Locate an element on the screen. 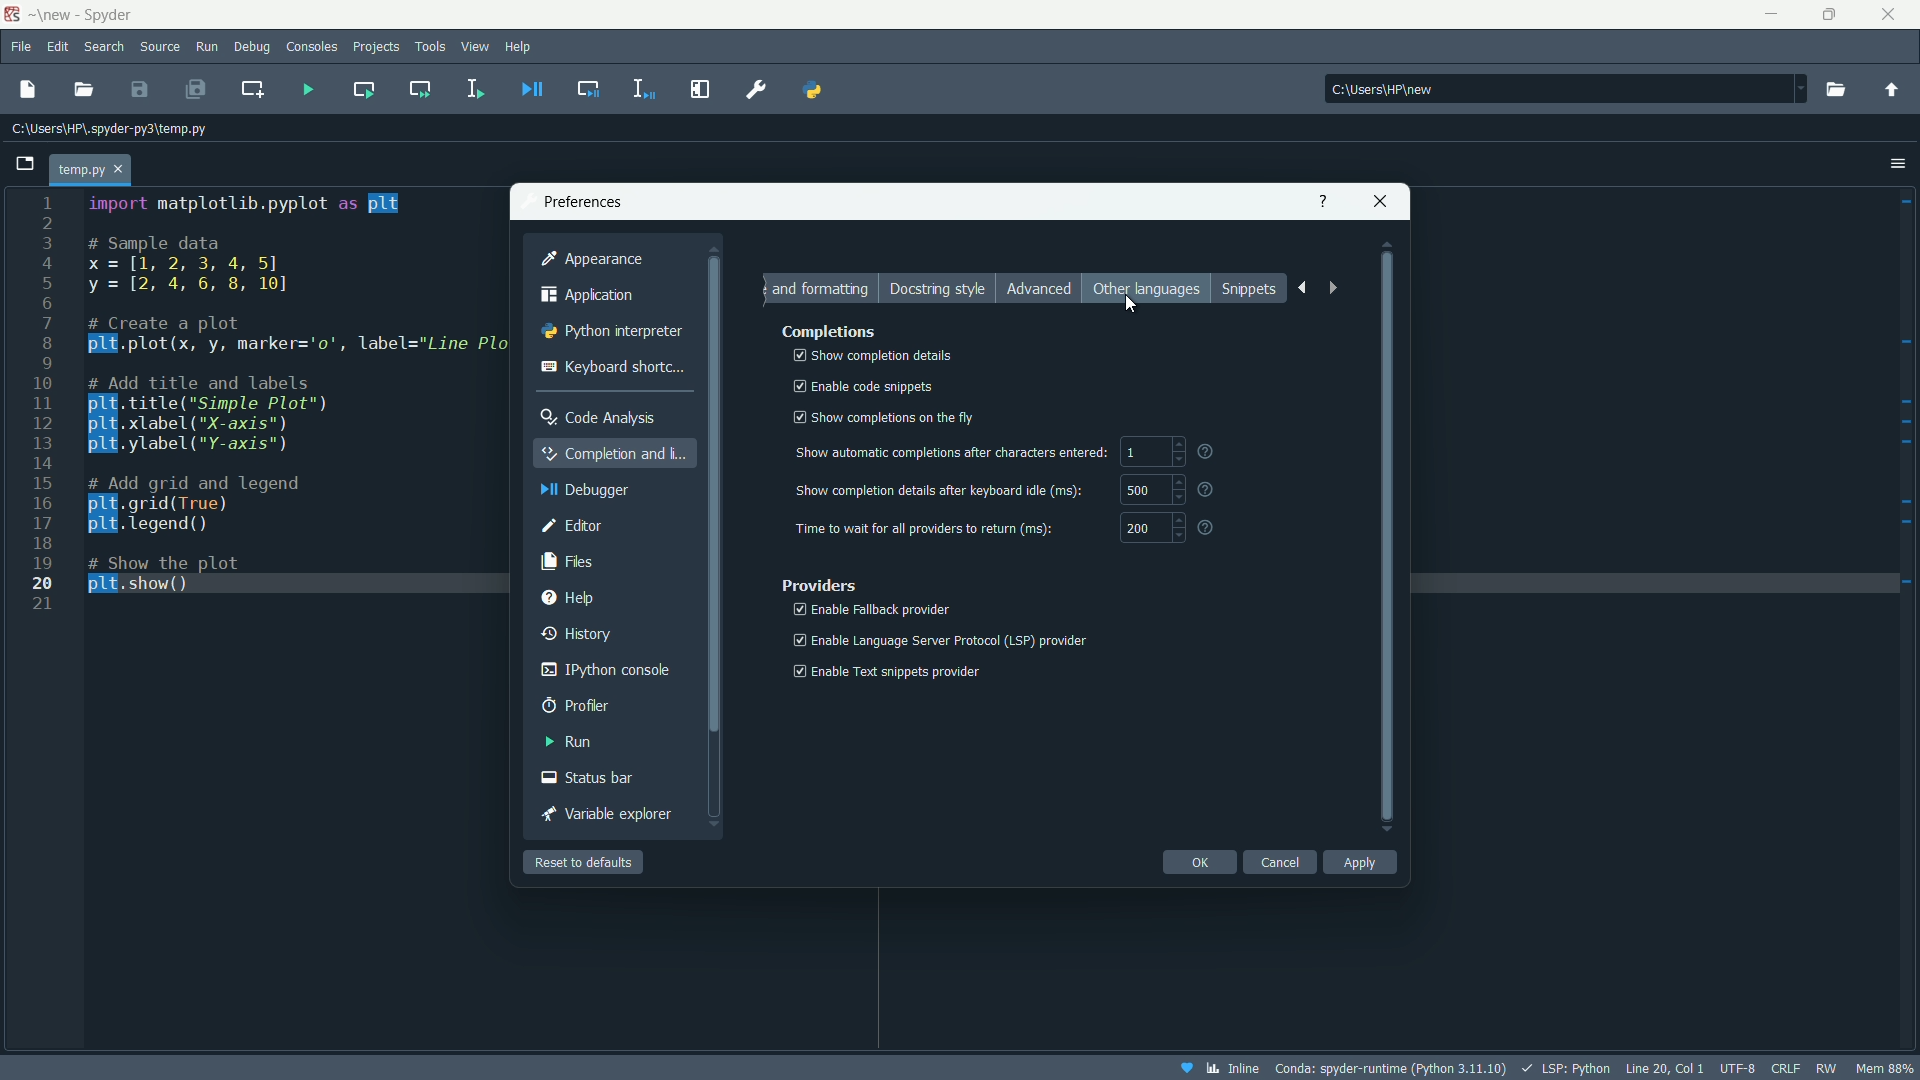 This screenshot has height=1080, width=1920. debug selection is located at coordinates (645, 89).